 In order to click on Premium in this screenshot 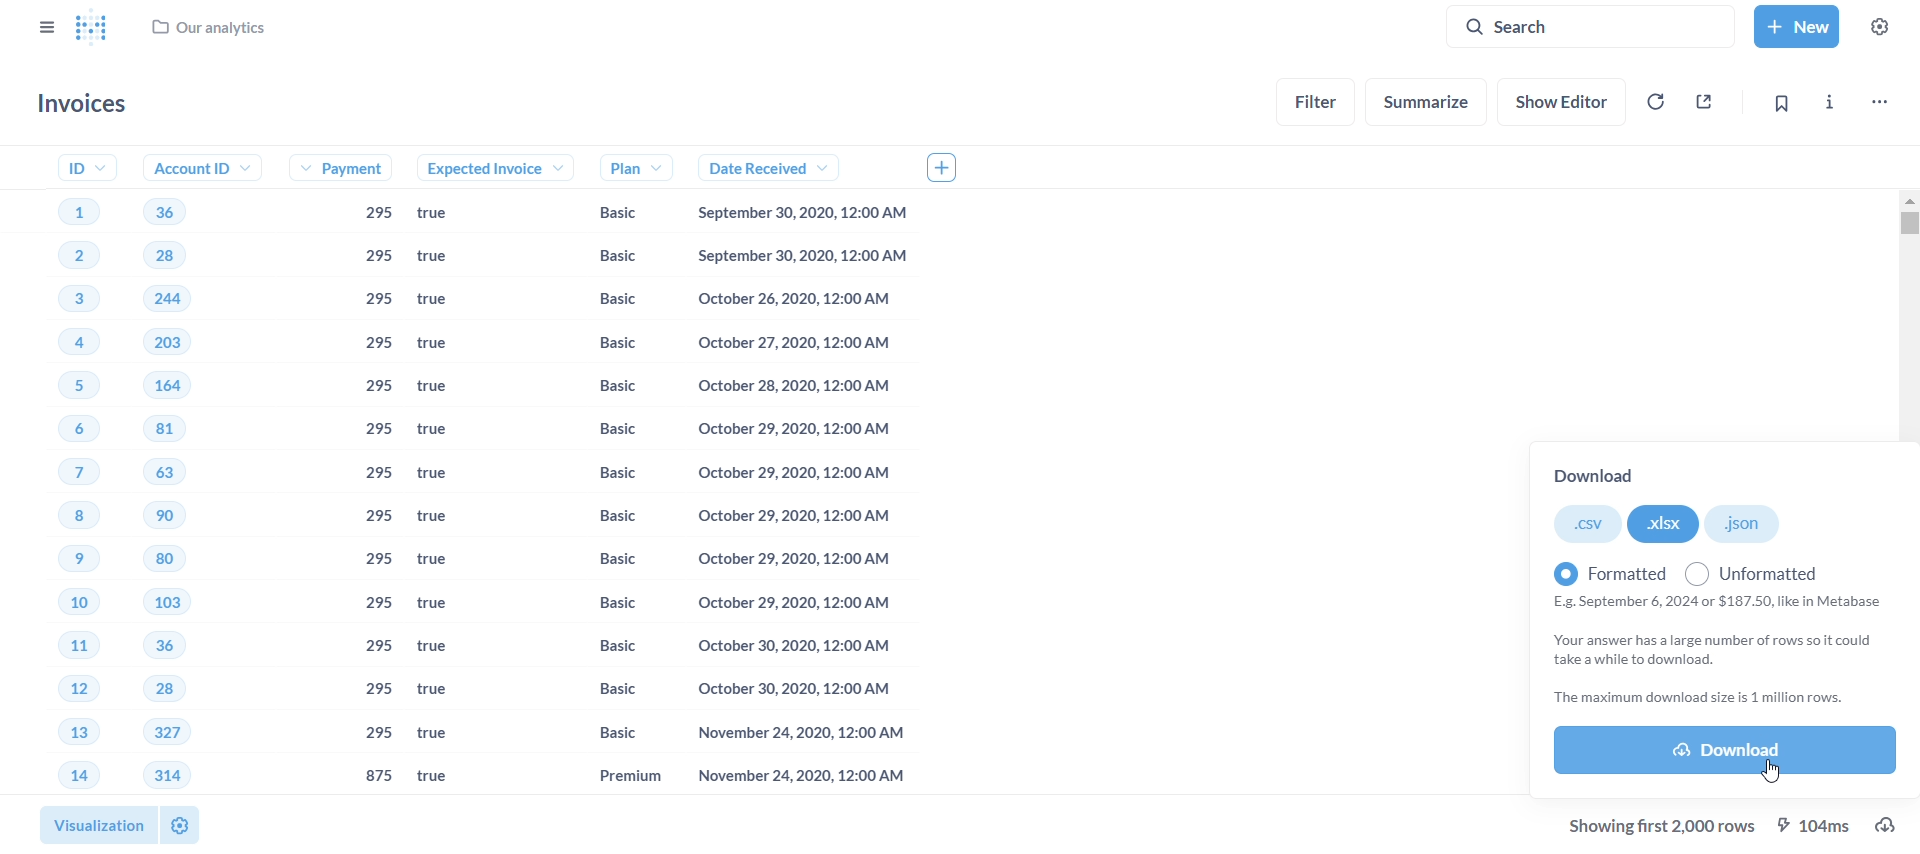, I will do `click(610, 776)`.